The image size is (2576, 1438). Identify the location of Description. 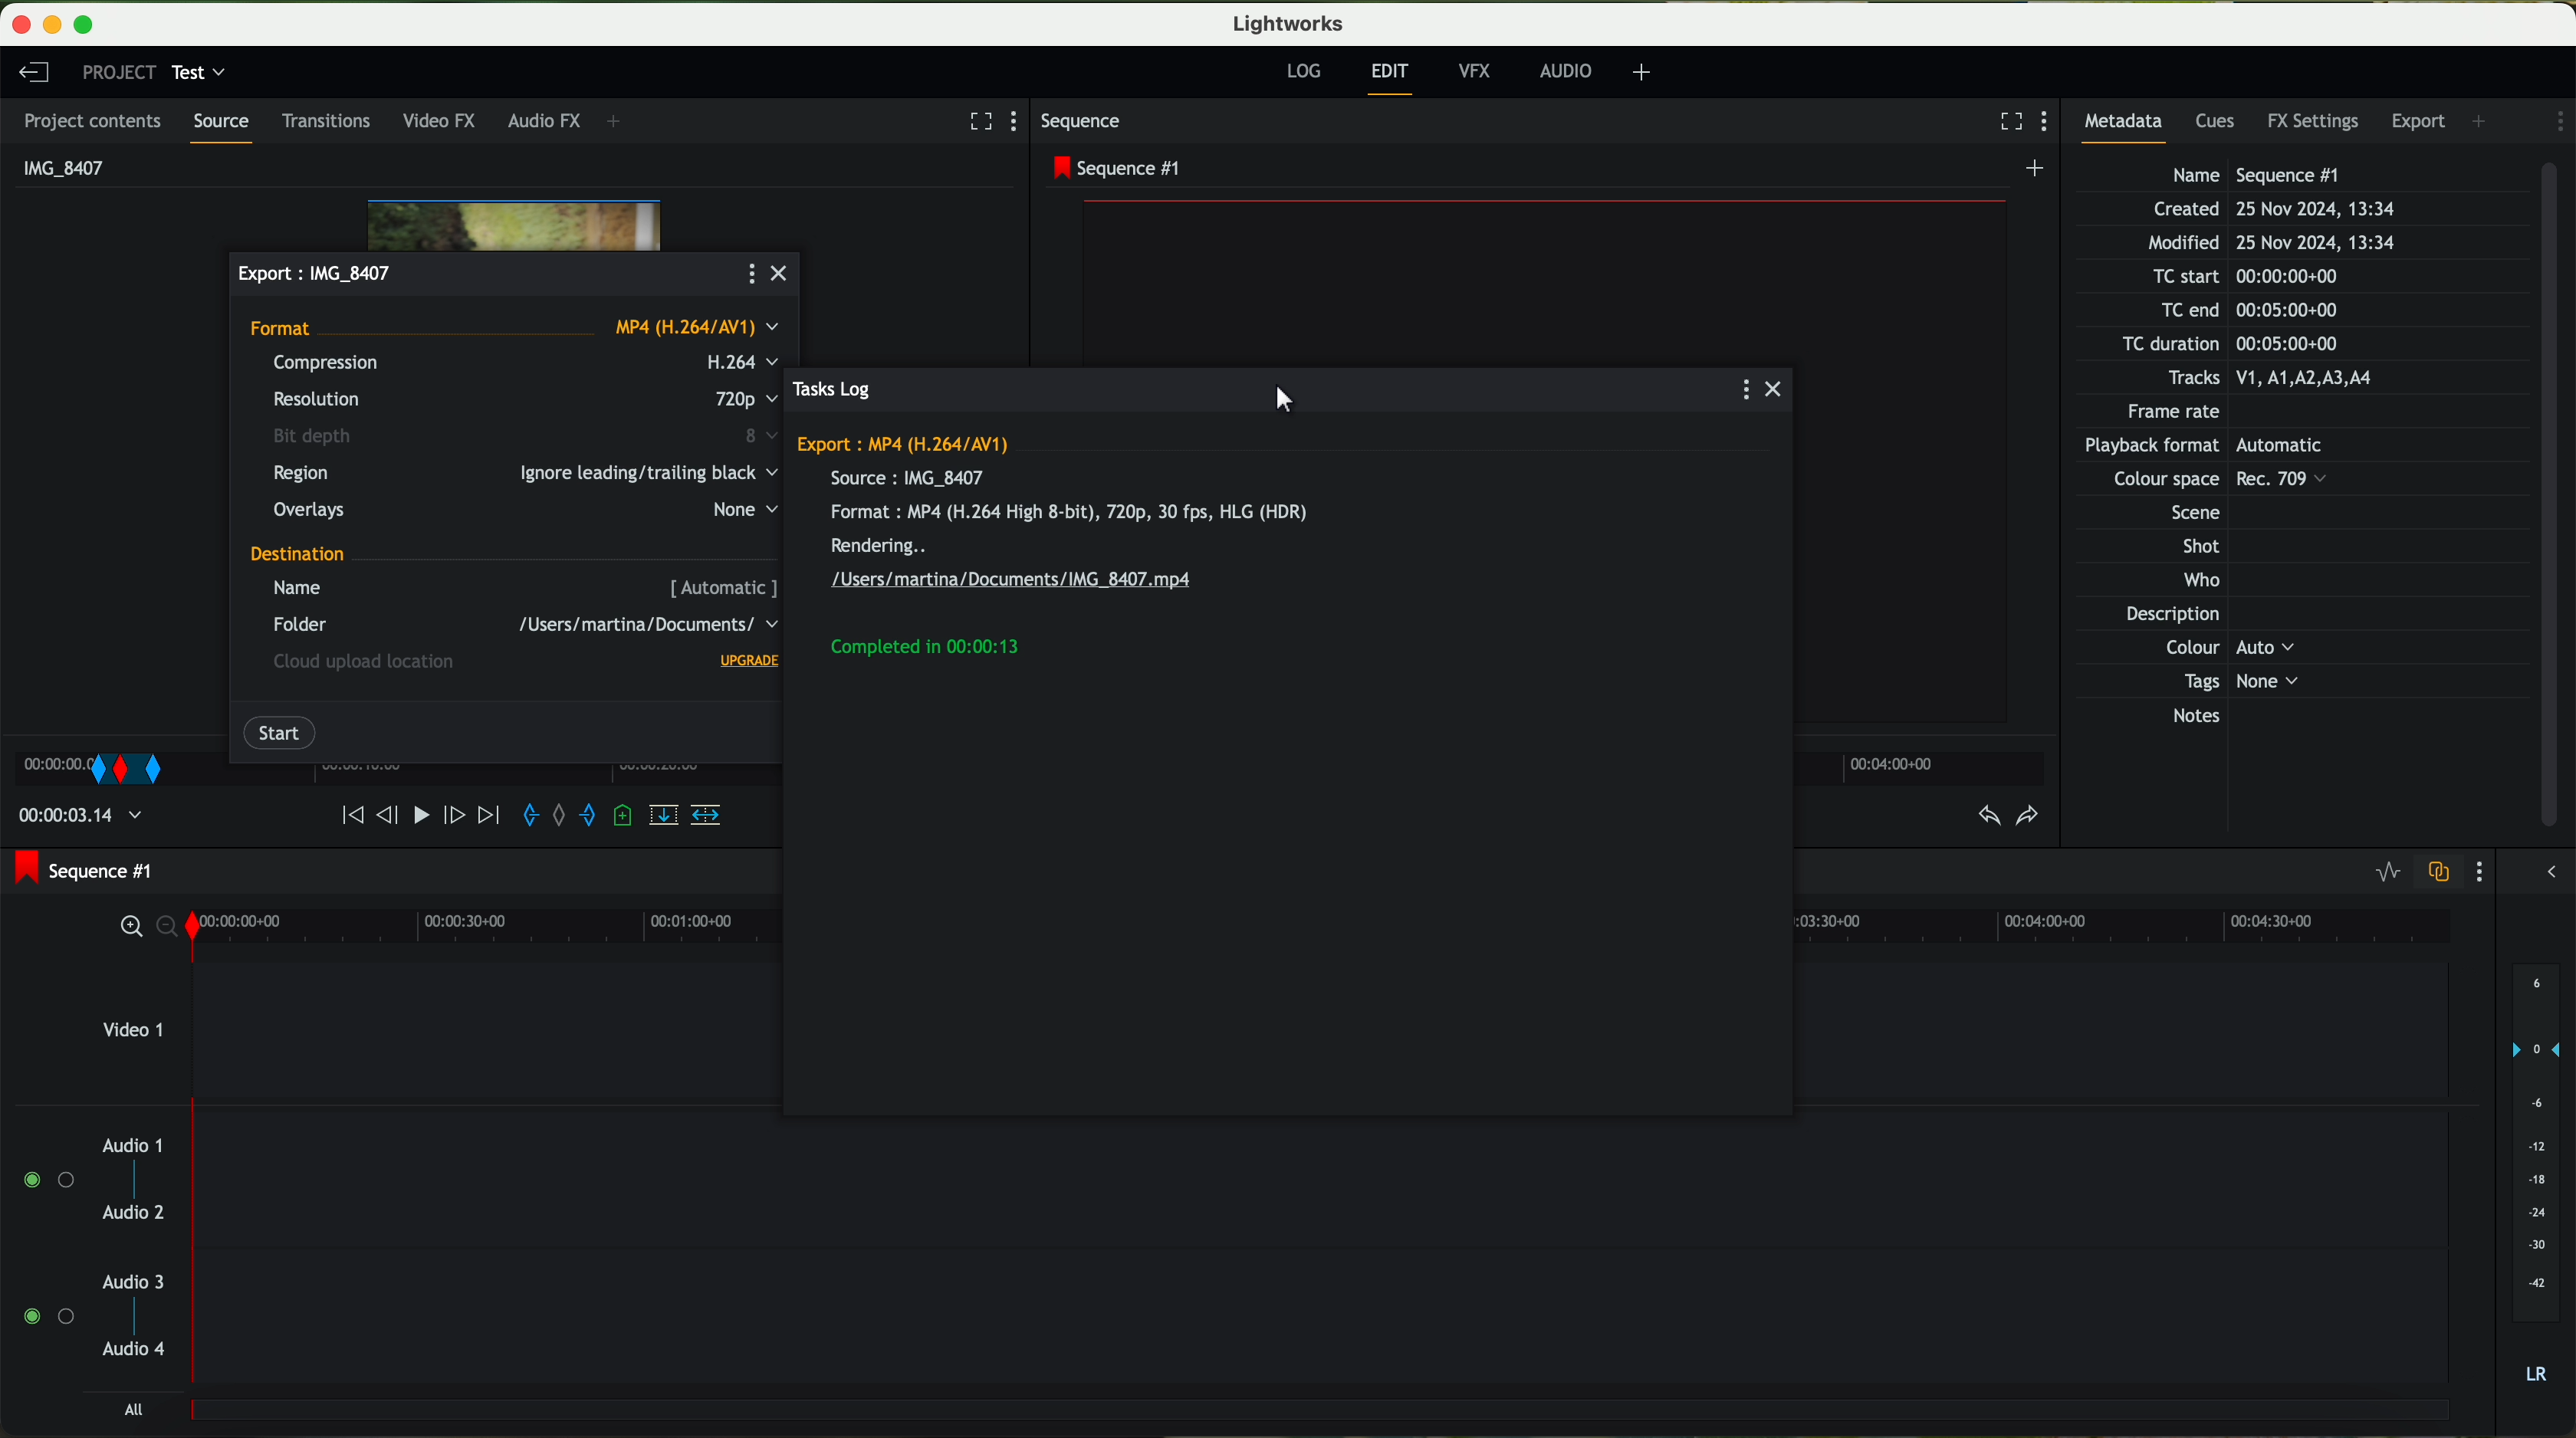
(2195, 616).